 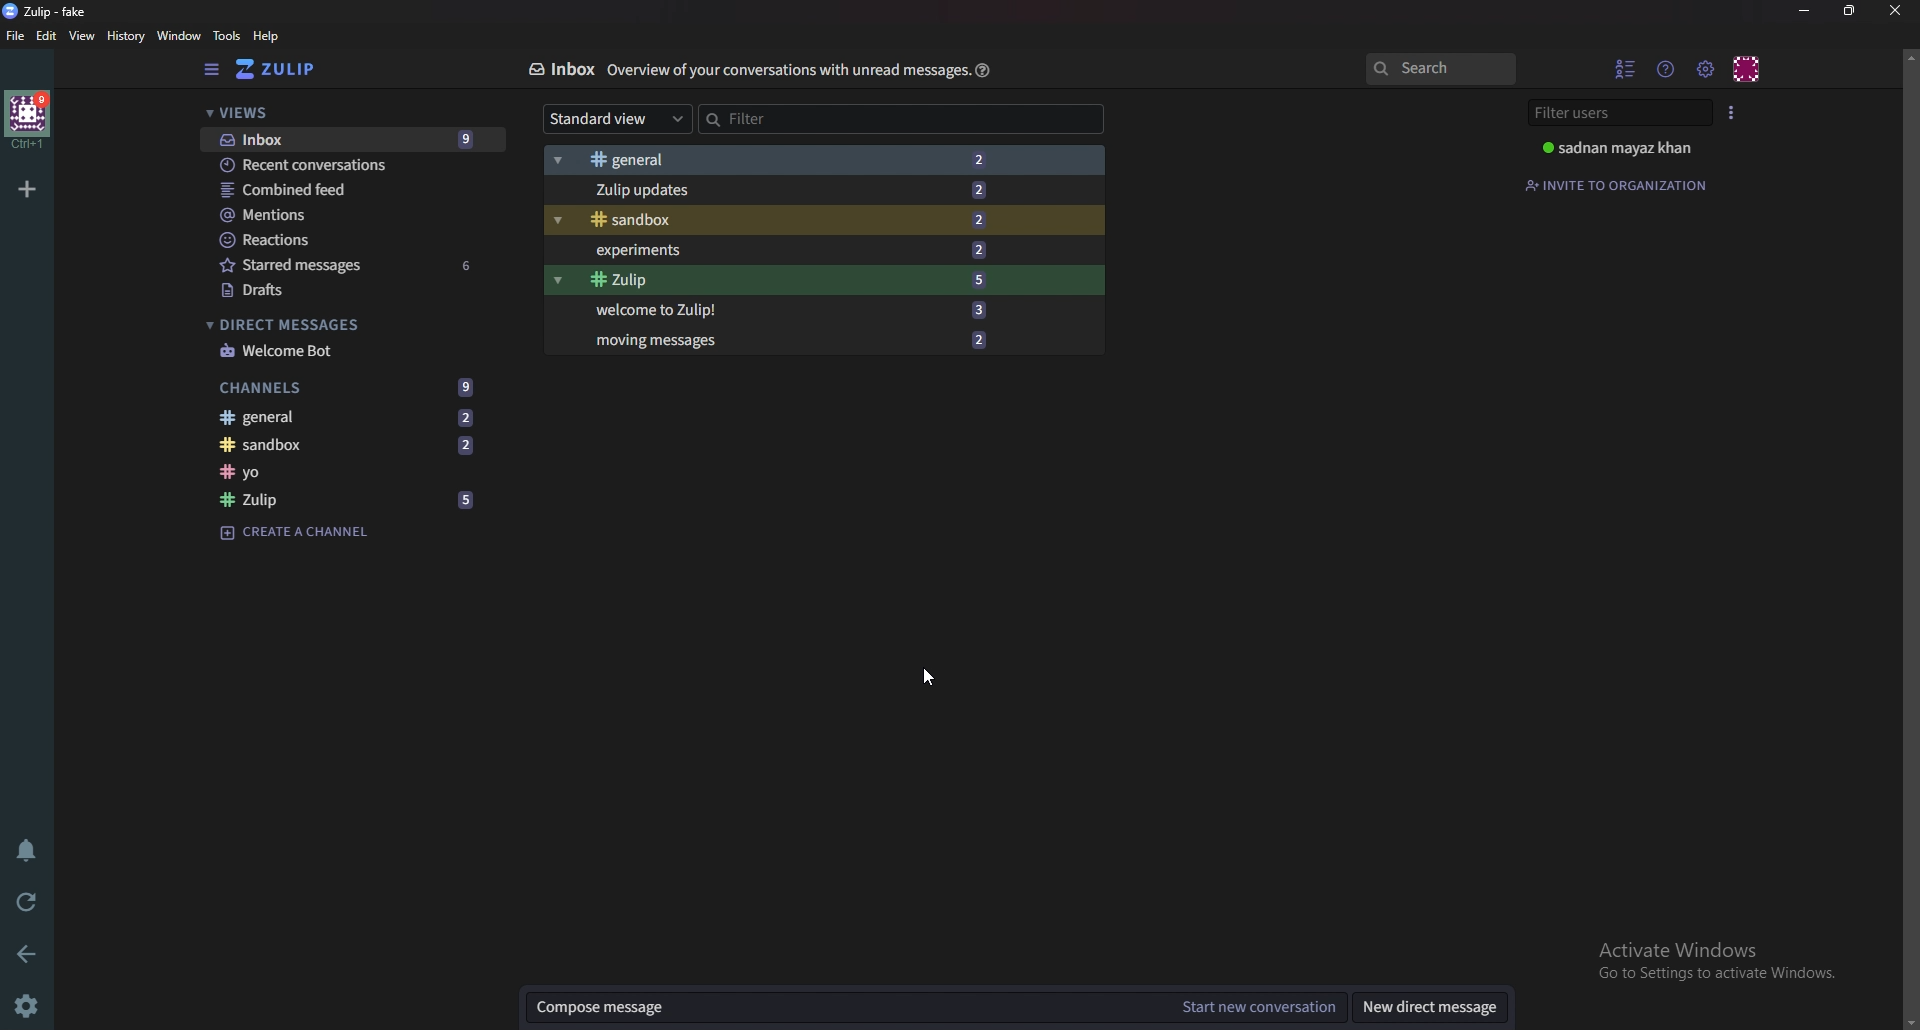 I want to click on Direct messages, so click(x=321, y=325).